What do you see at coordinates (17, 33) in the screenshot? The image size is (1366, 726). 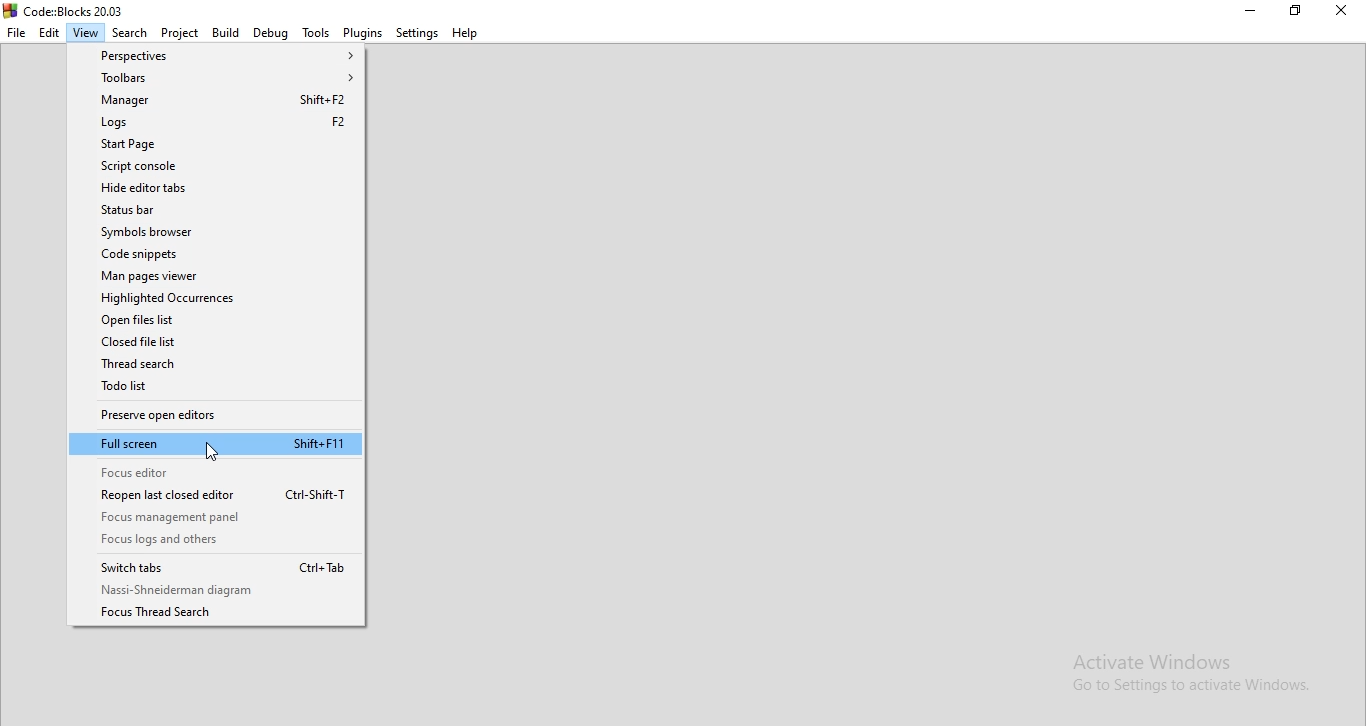 I see `File` at bounding box center [17, 33].